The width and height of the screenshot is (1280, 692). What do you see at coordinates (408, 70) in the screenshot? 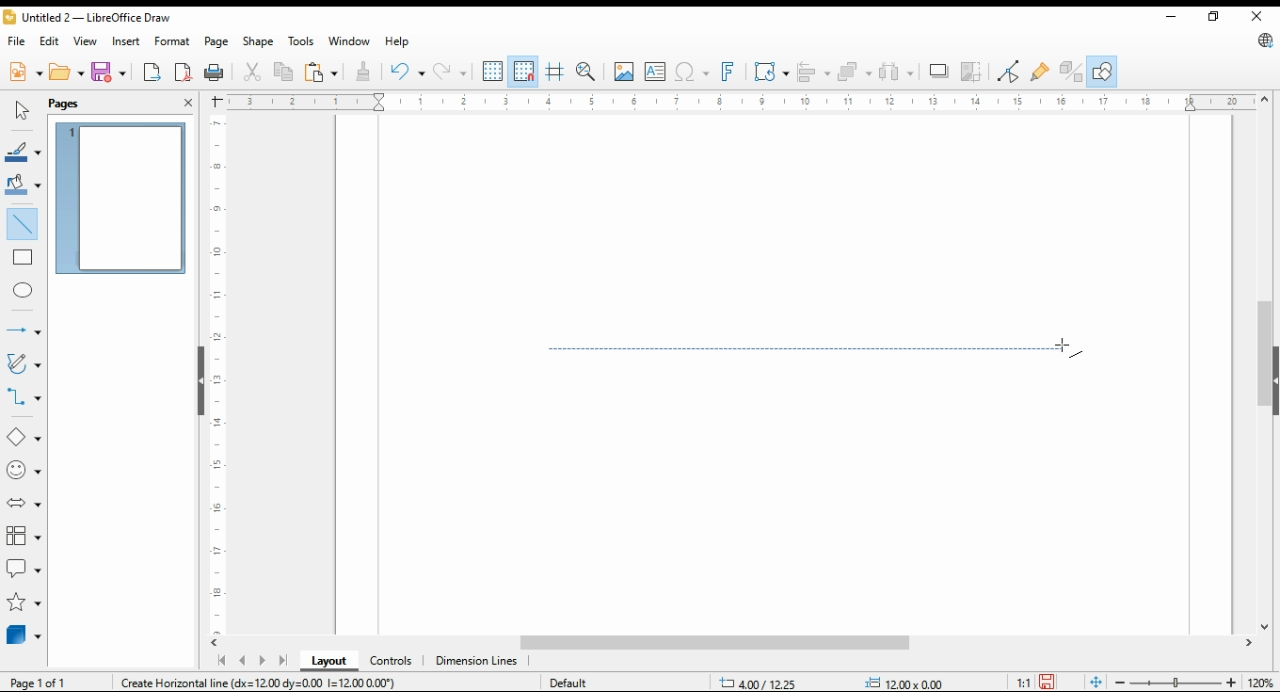
I see `undo` at bounding box center [408, 70].